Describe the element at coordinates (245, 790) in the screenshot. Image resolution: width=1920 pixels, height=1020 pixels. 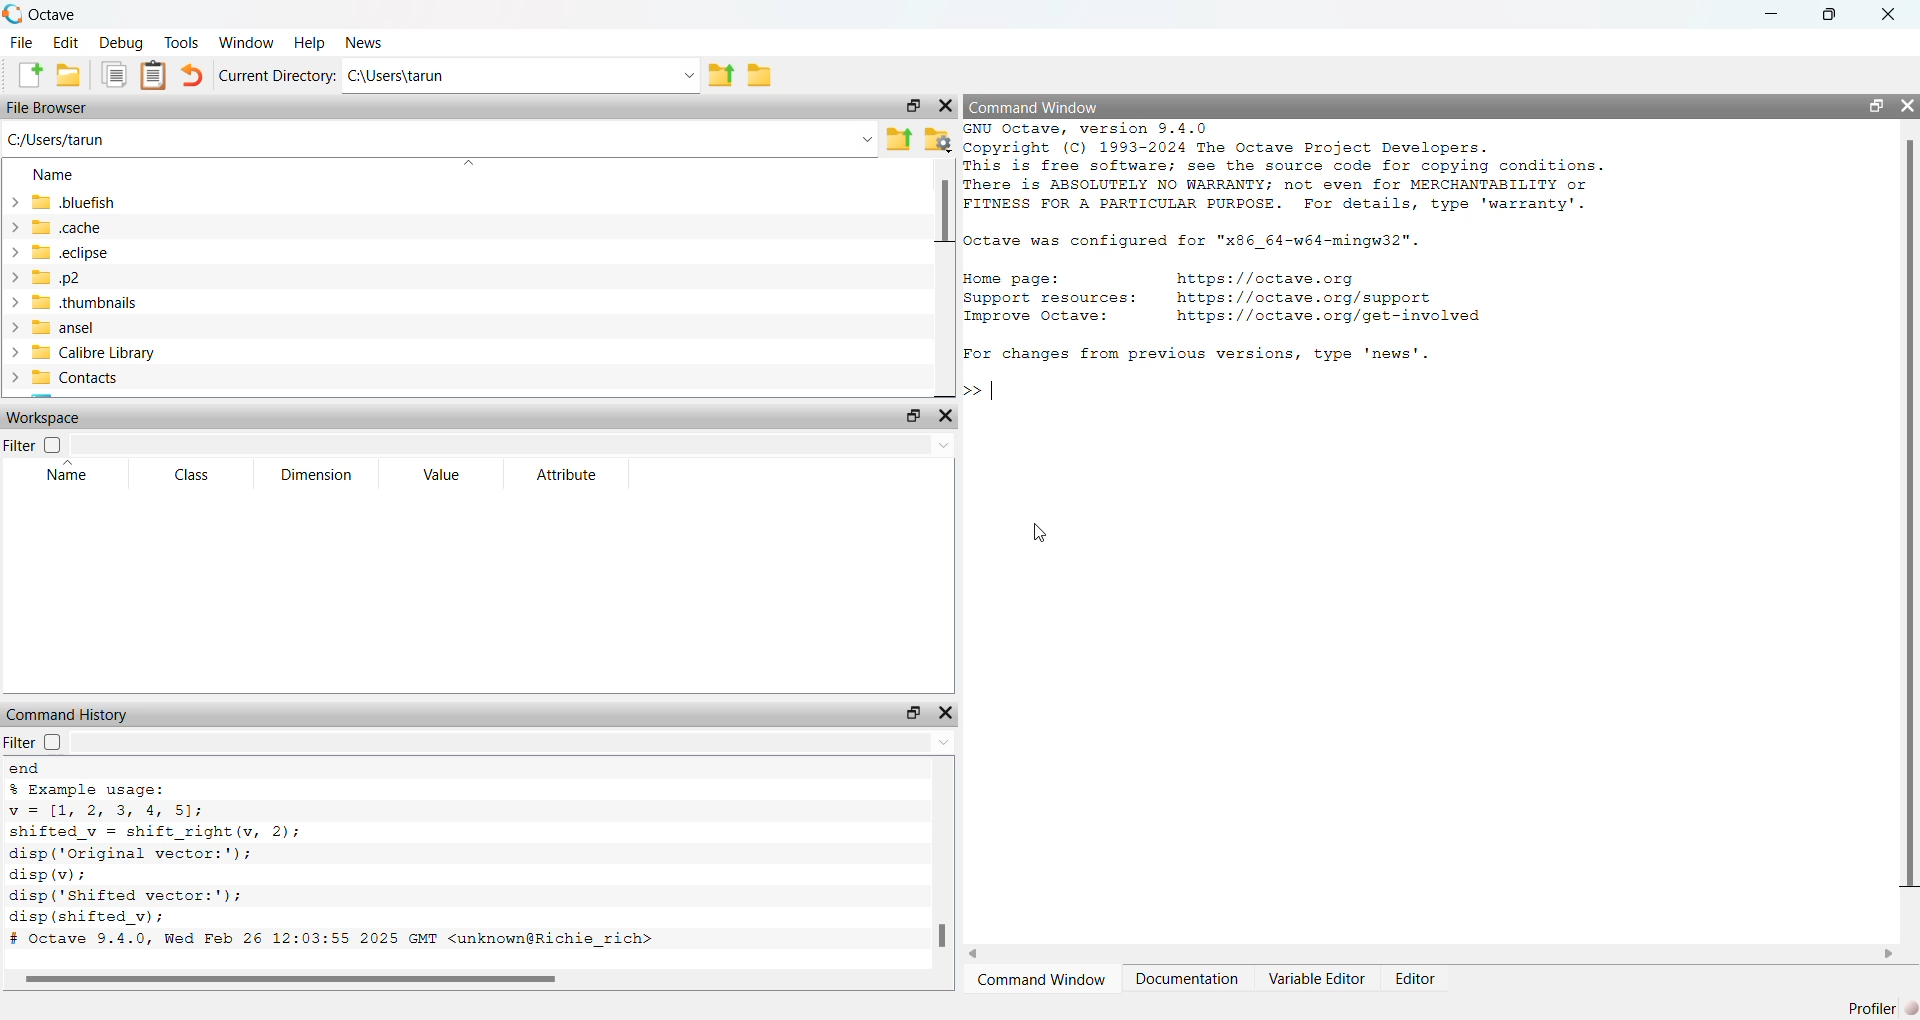
I see `% Example usage` at that location.